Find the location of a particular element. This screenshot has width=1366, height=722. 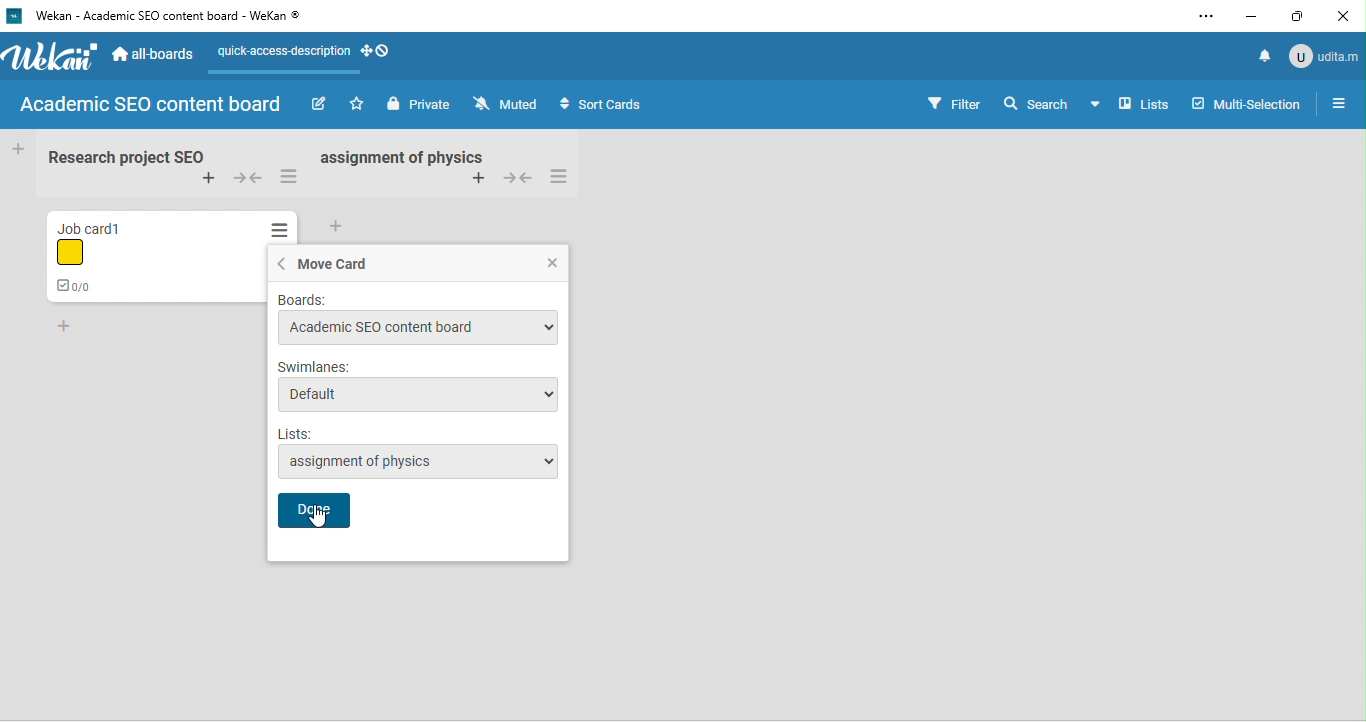

cursor movement is located at coordinates (317, 518).